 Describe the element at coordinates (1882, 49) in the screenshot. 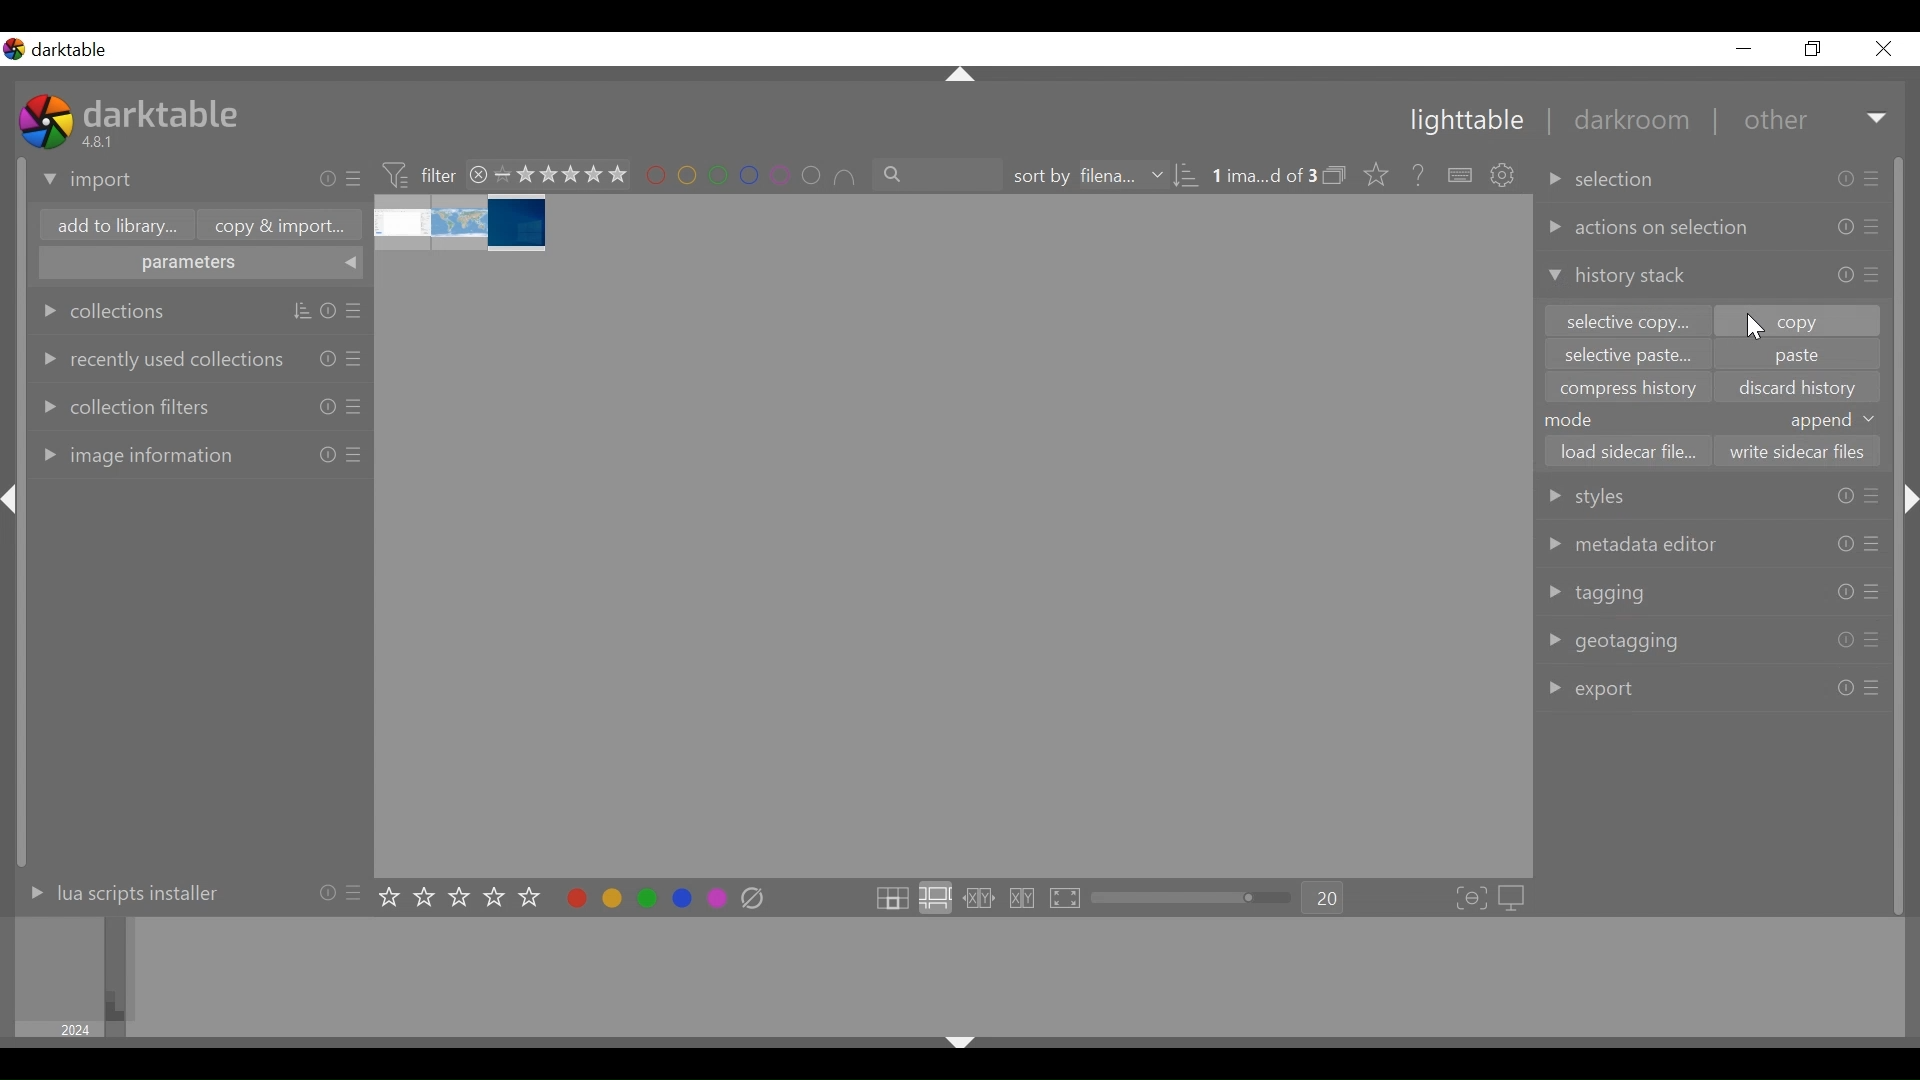

I see `close` at that location.